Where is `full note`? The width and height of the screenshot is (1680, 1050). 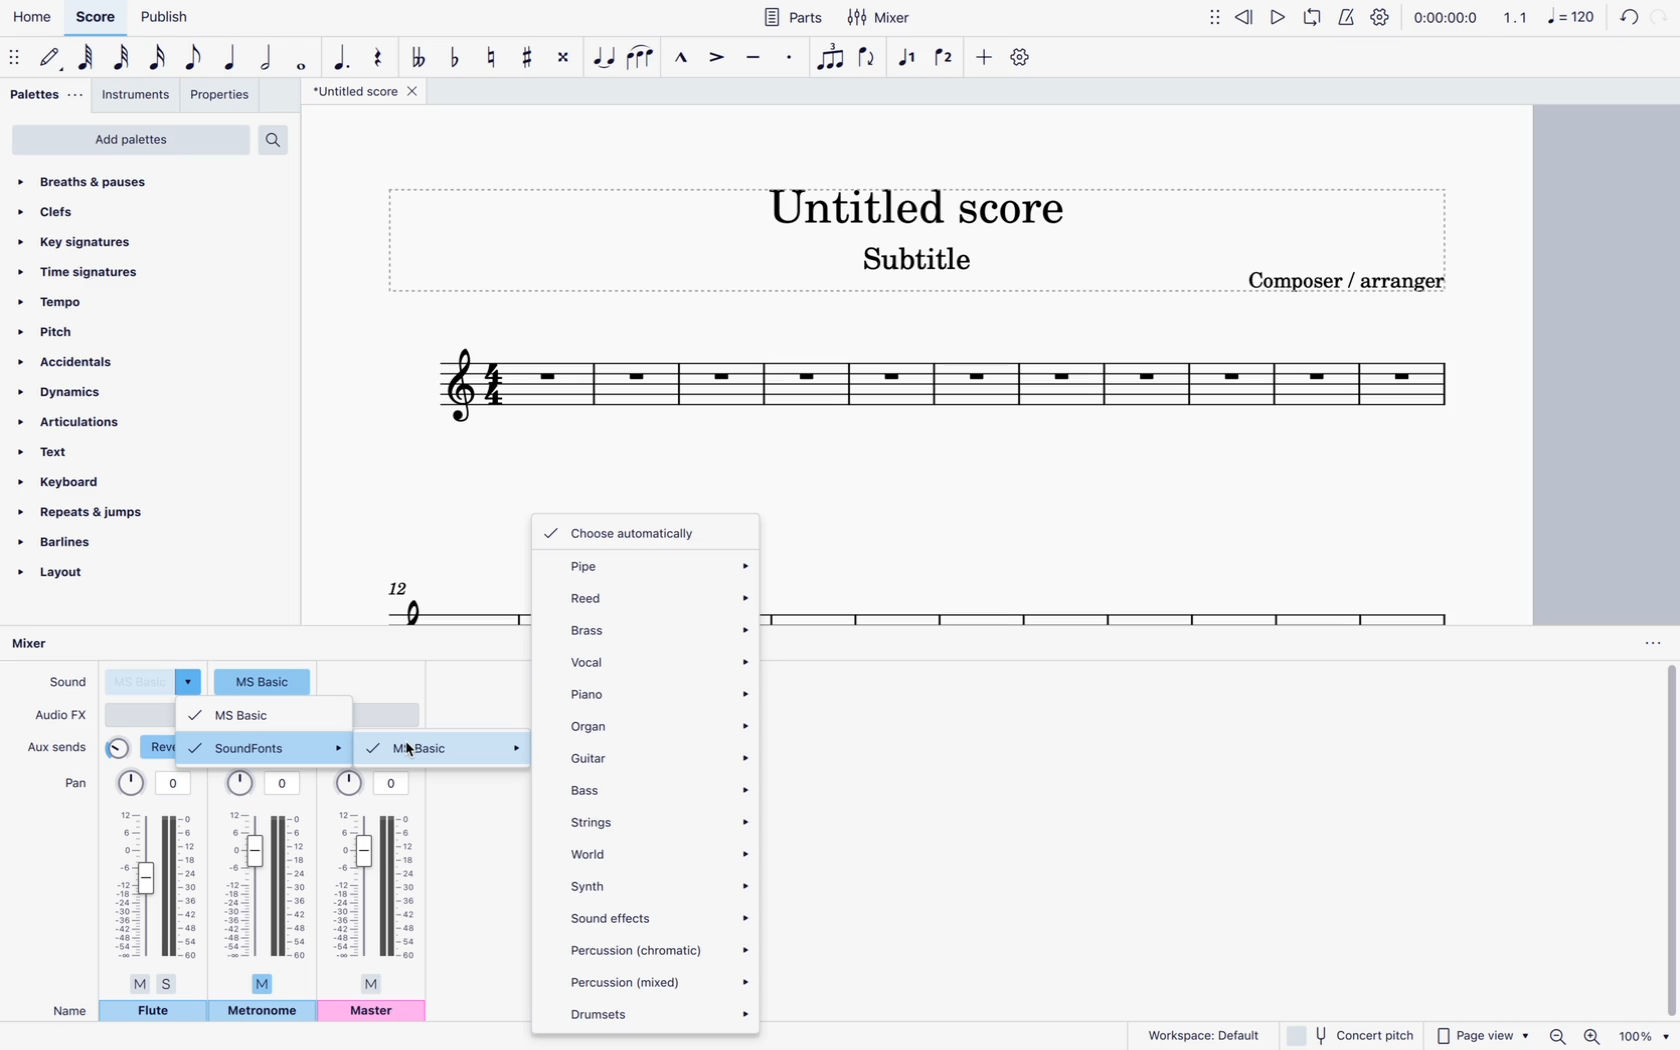 full note is located at coordinates (302, 58).